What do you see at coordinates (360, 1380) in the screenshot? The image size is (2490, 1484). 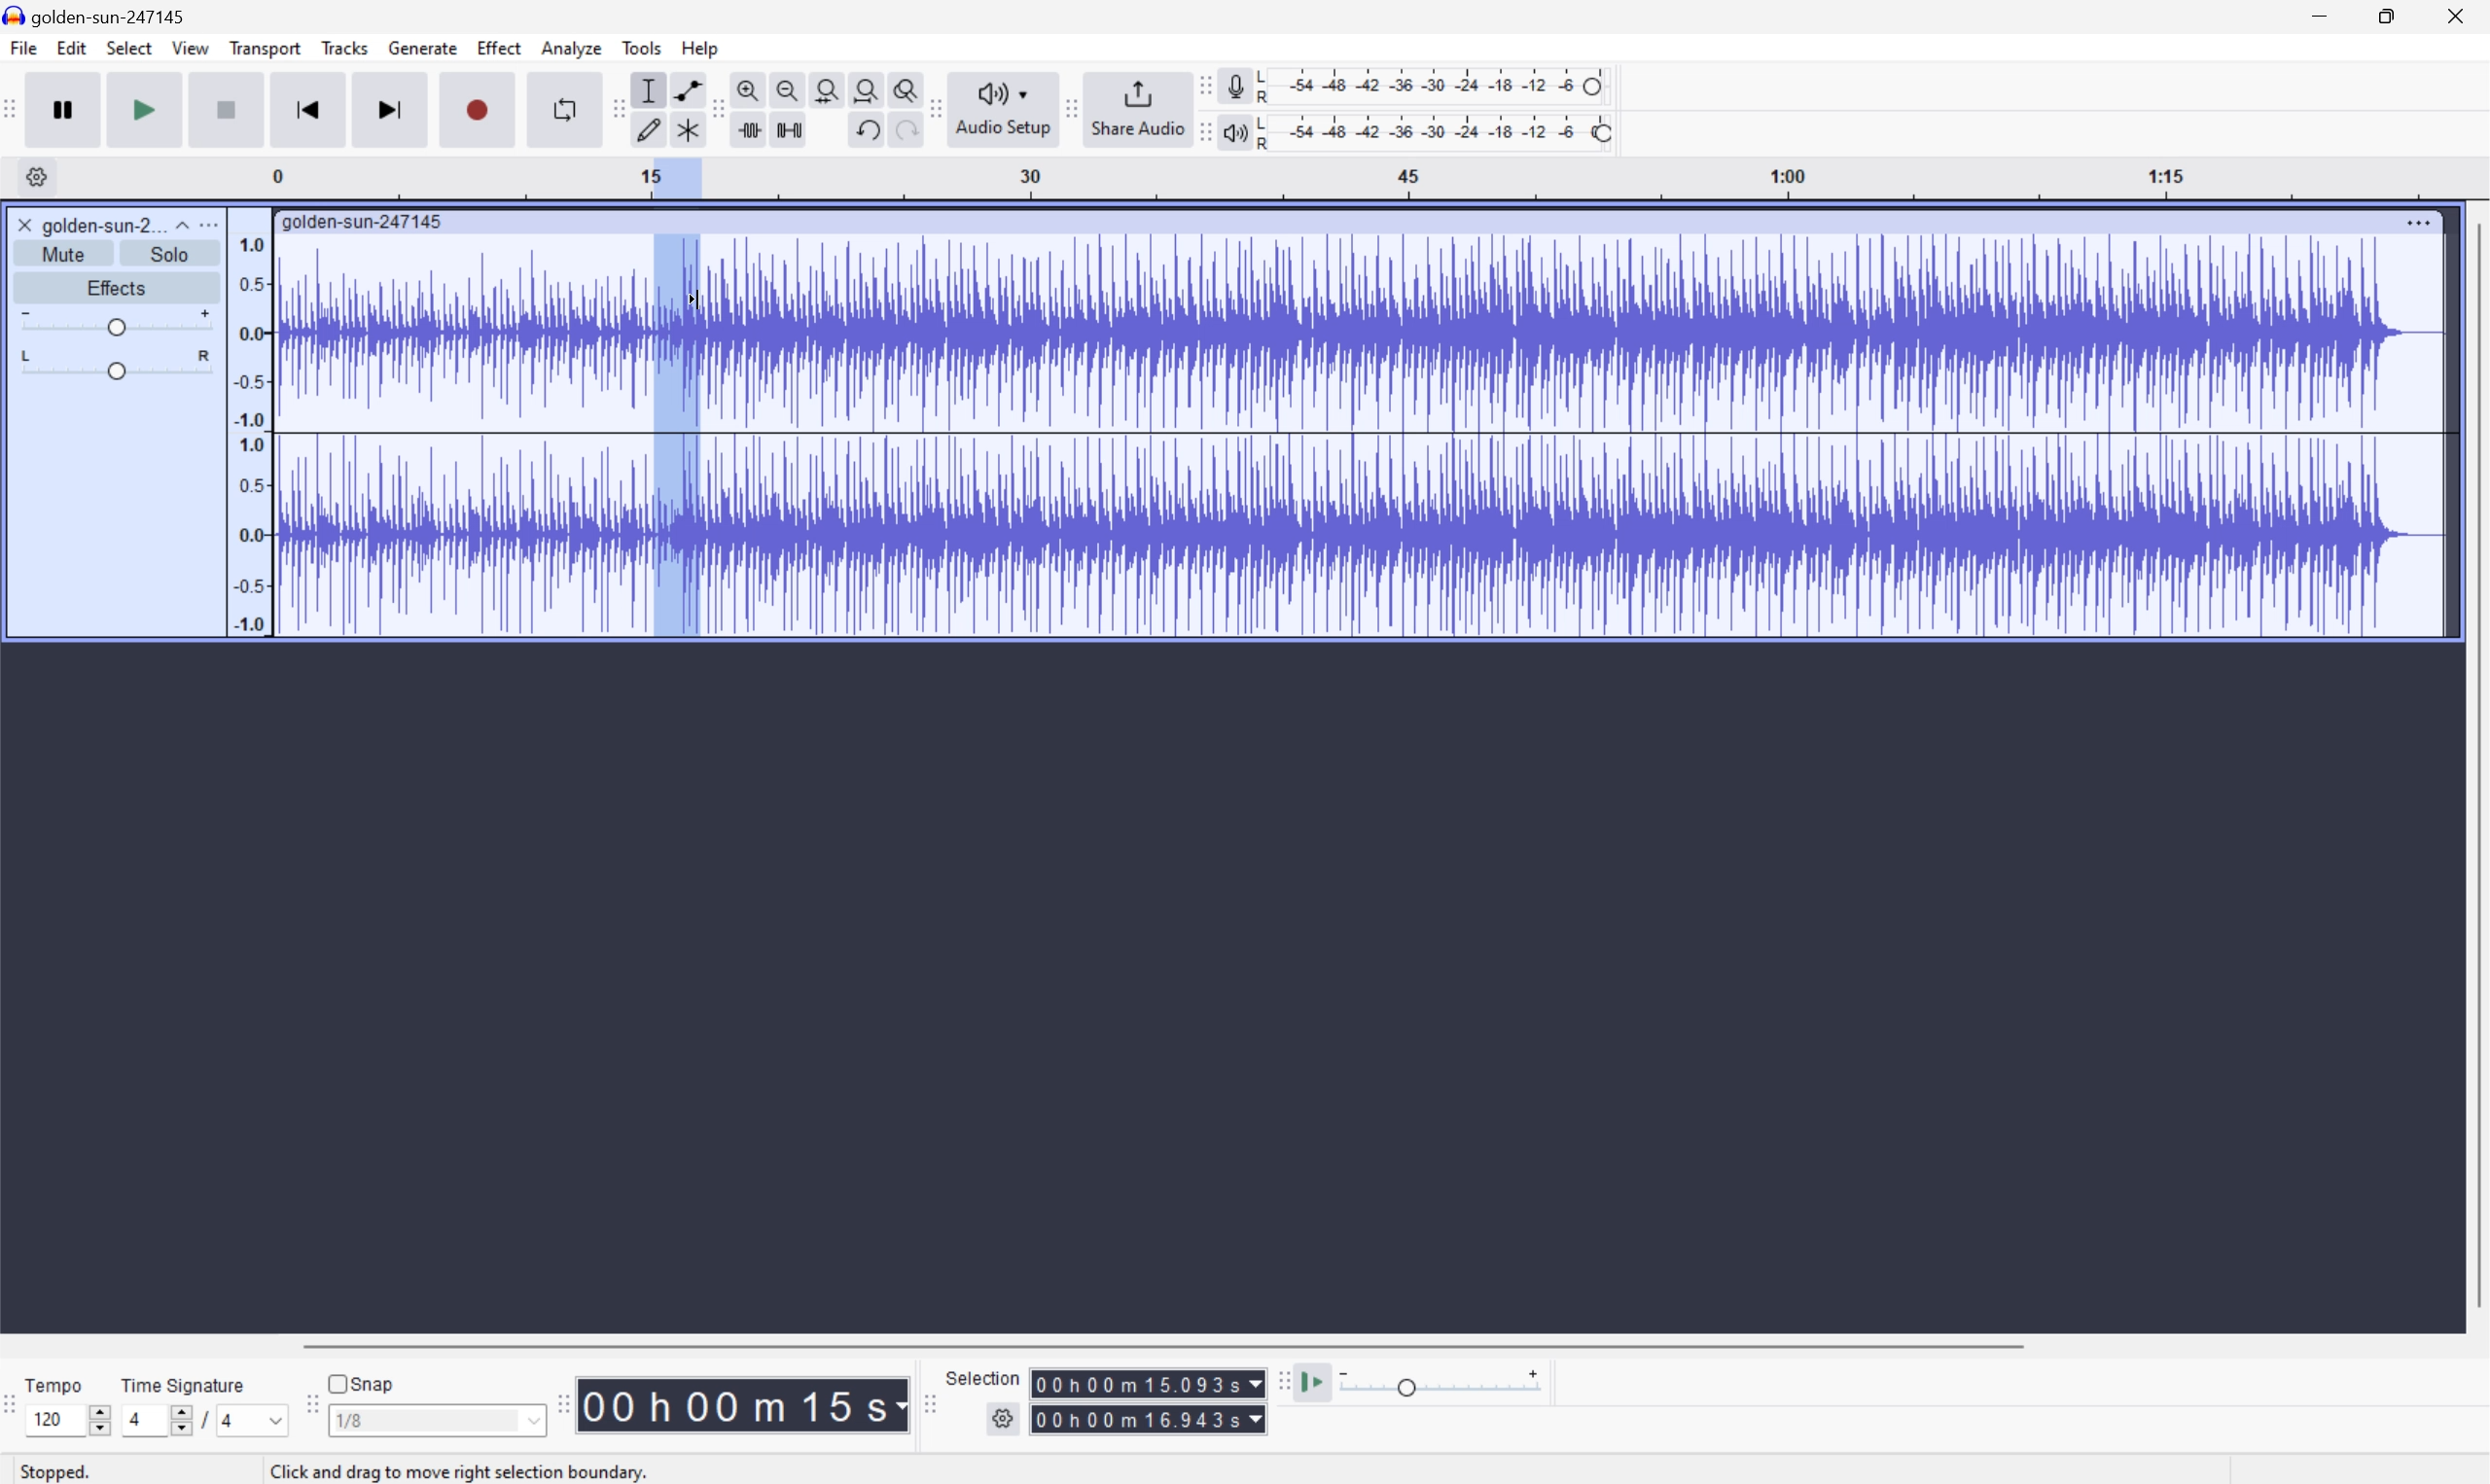 I see `Snap` at bounding box center [360, 1380].